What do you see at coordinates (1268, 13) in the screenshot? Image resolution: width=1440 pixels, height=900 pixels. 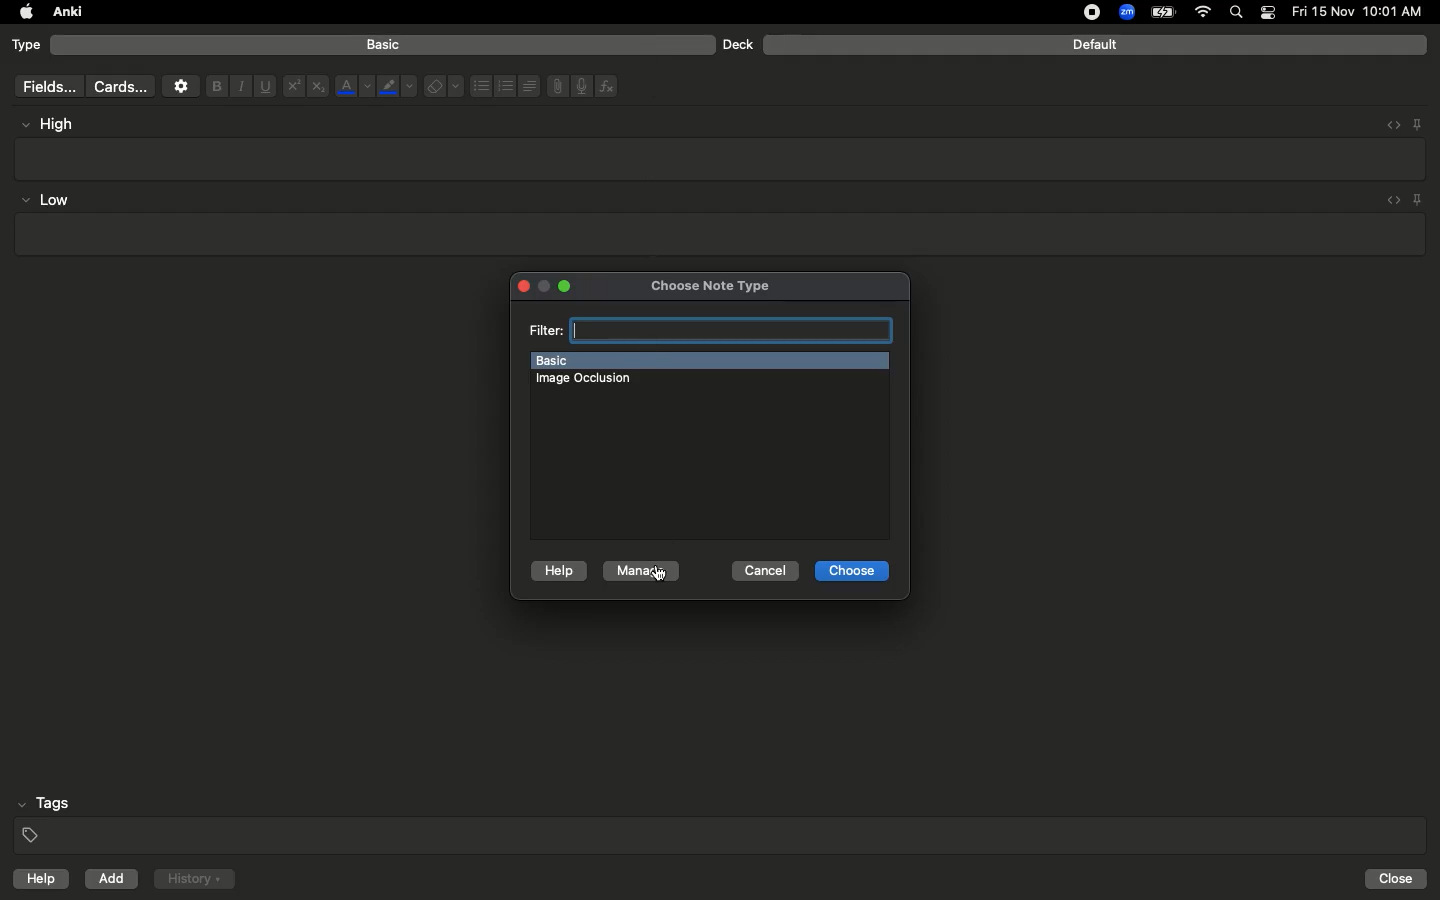 I see `Notification bar` at bounding box center [1268, 13].